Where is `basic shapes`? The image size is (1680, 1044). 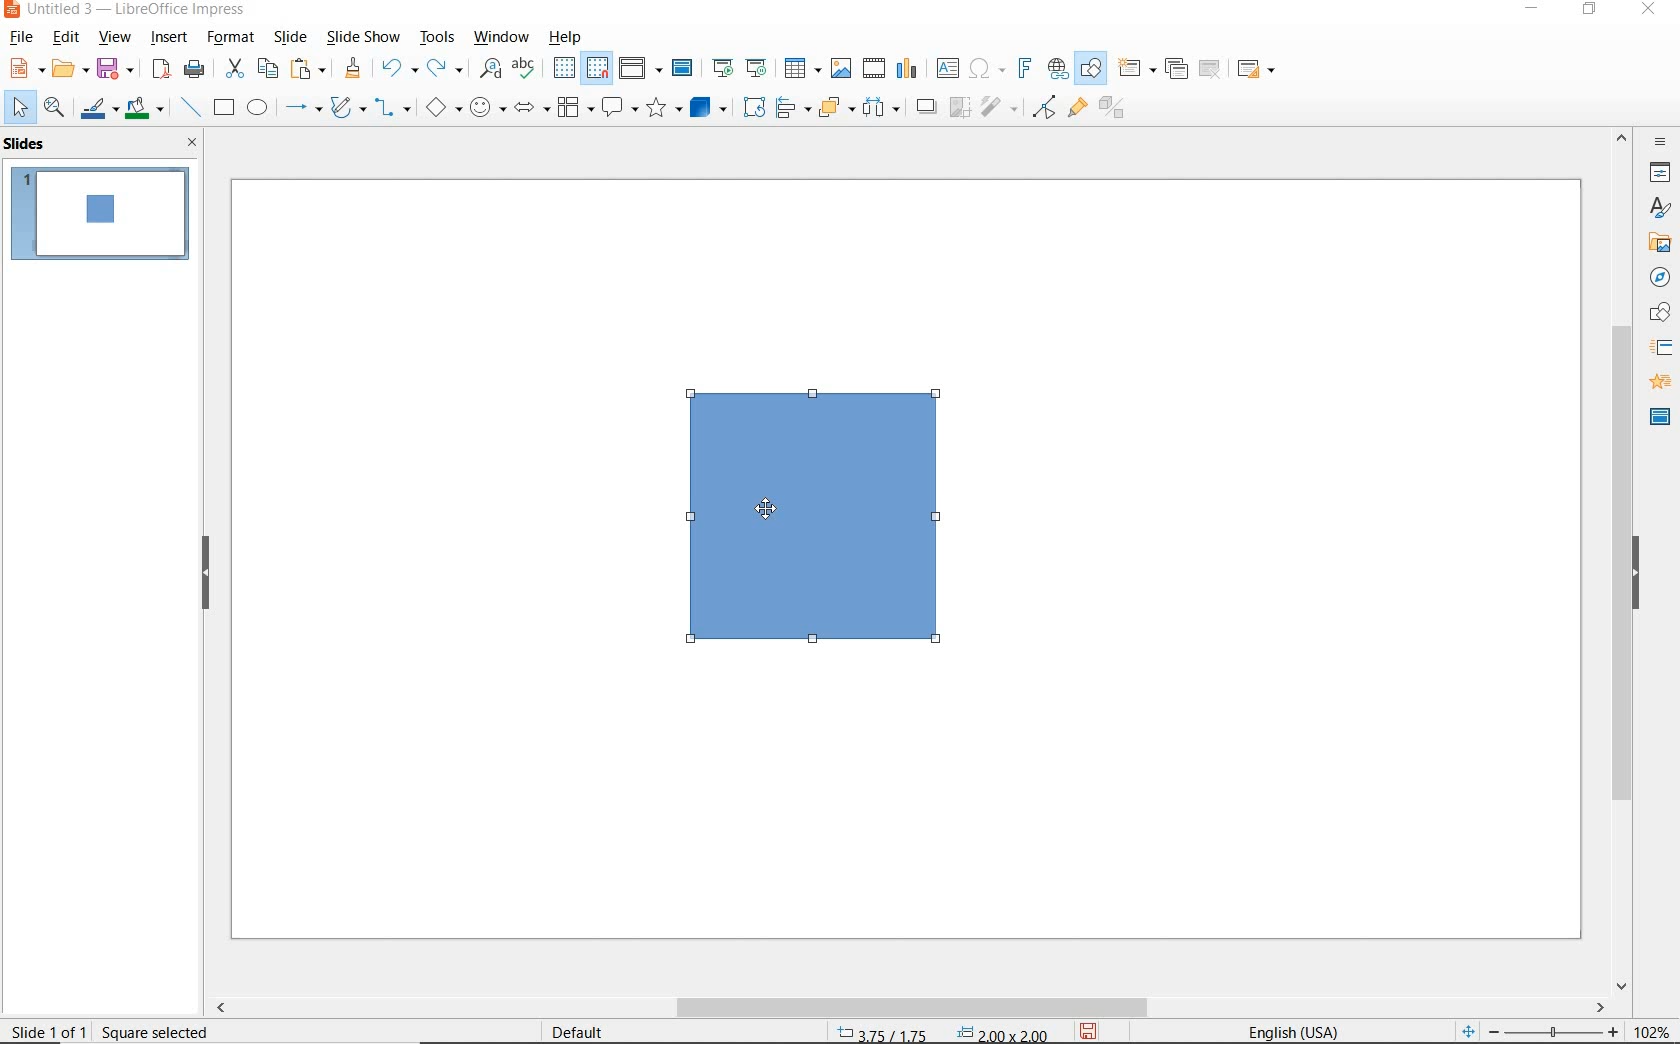
basic shapes is located at coordinates (441, 107).